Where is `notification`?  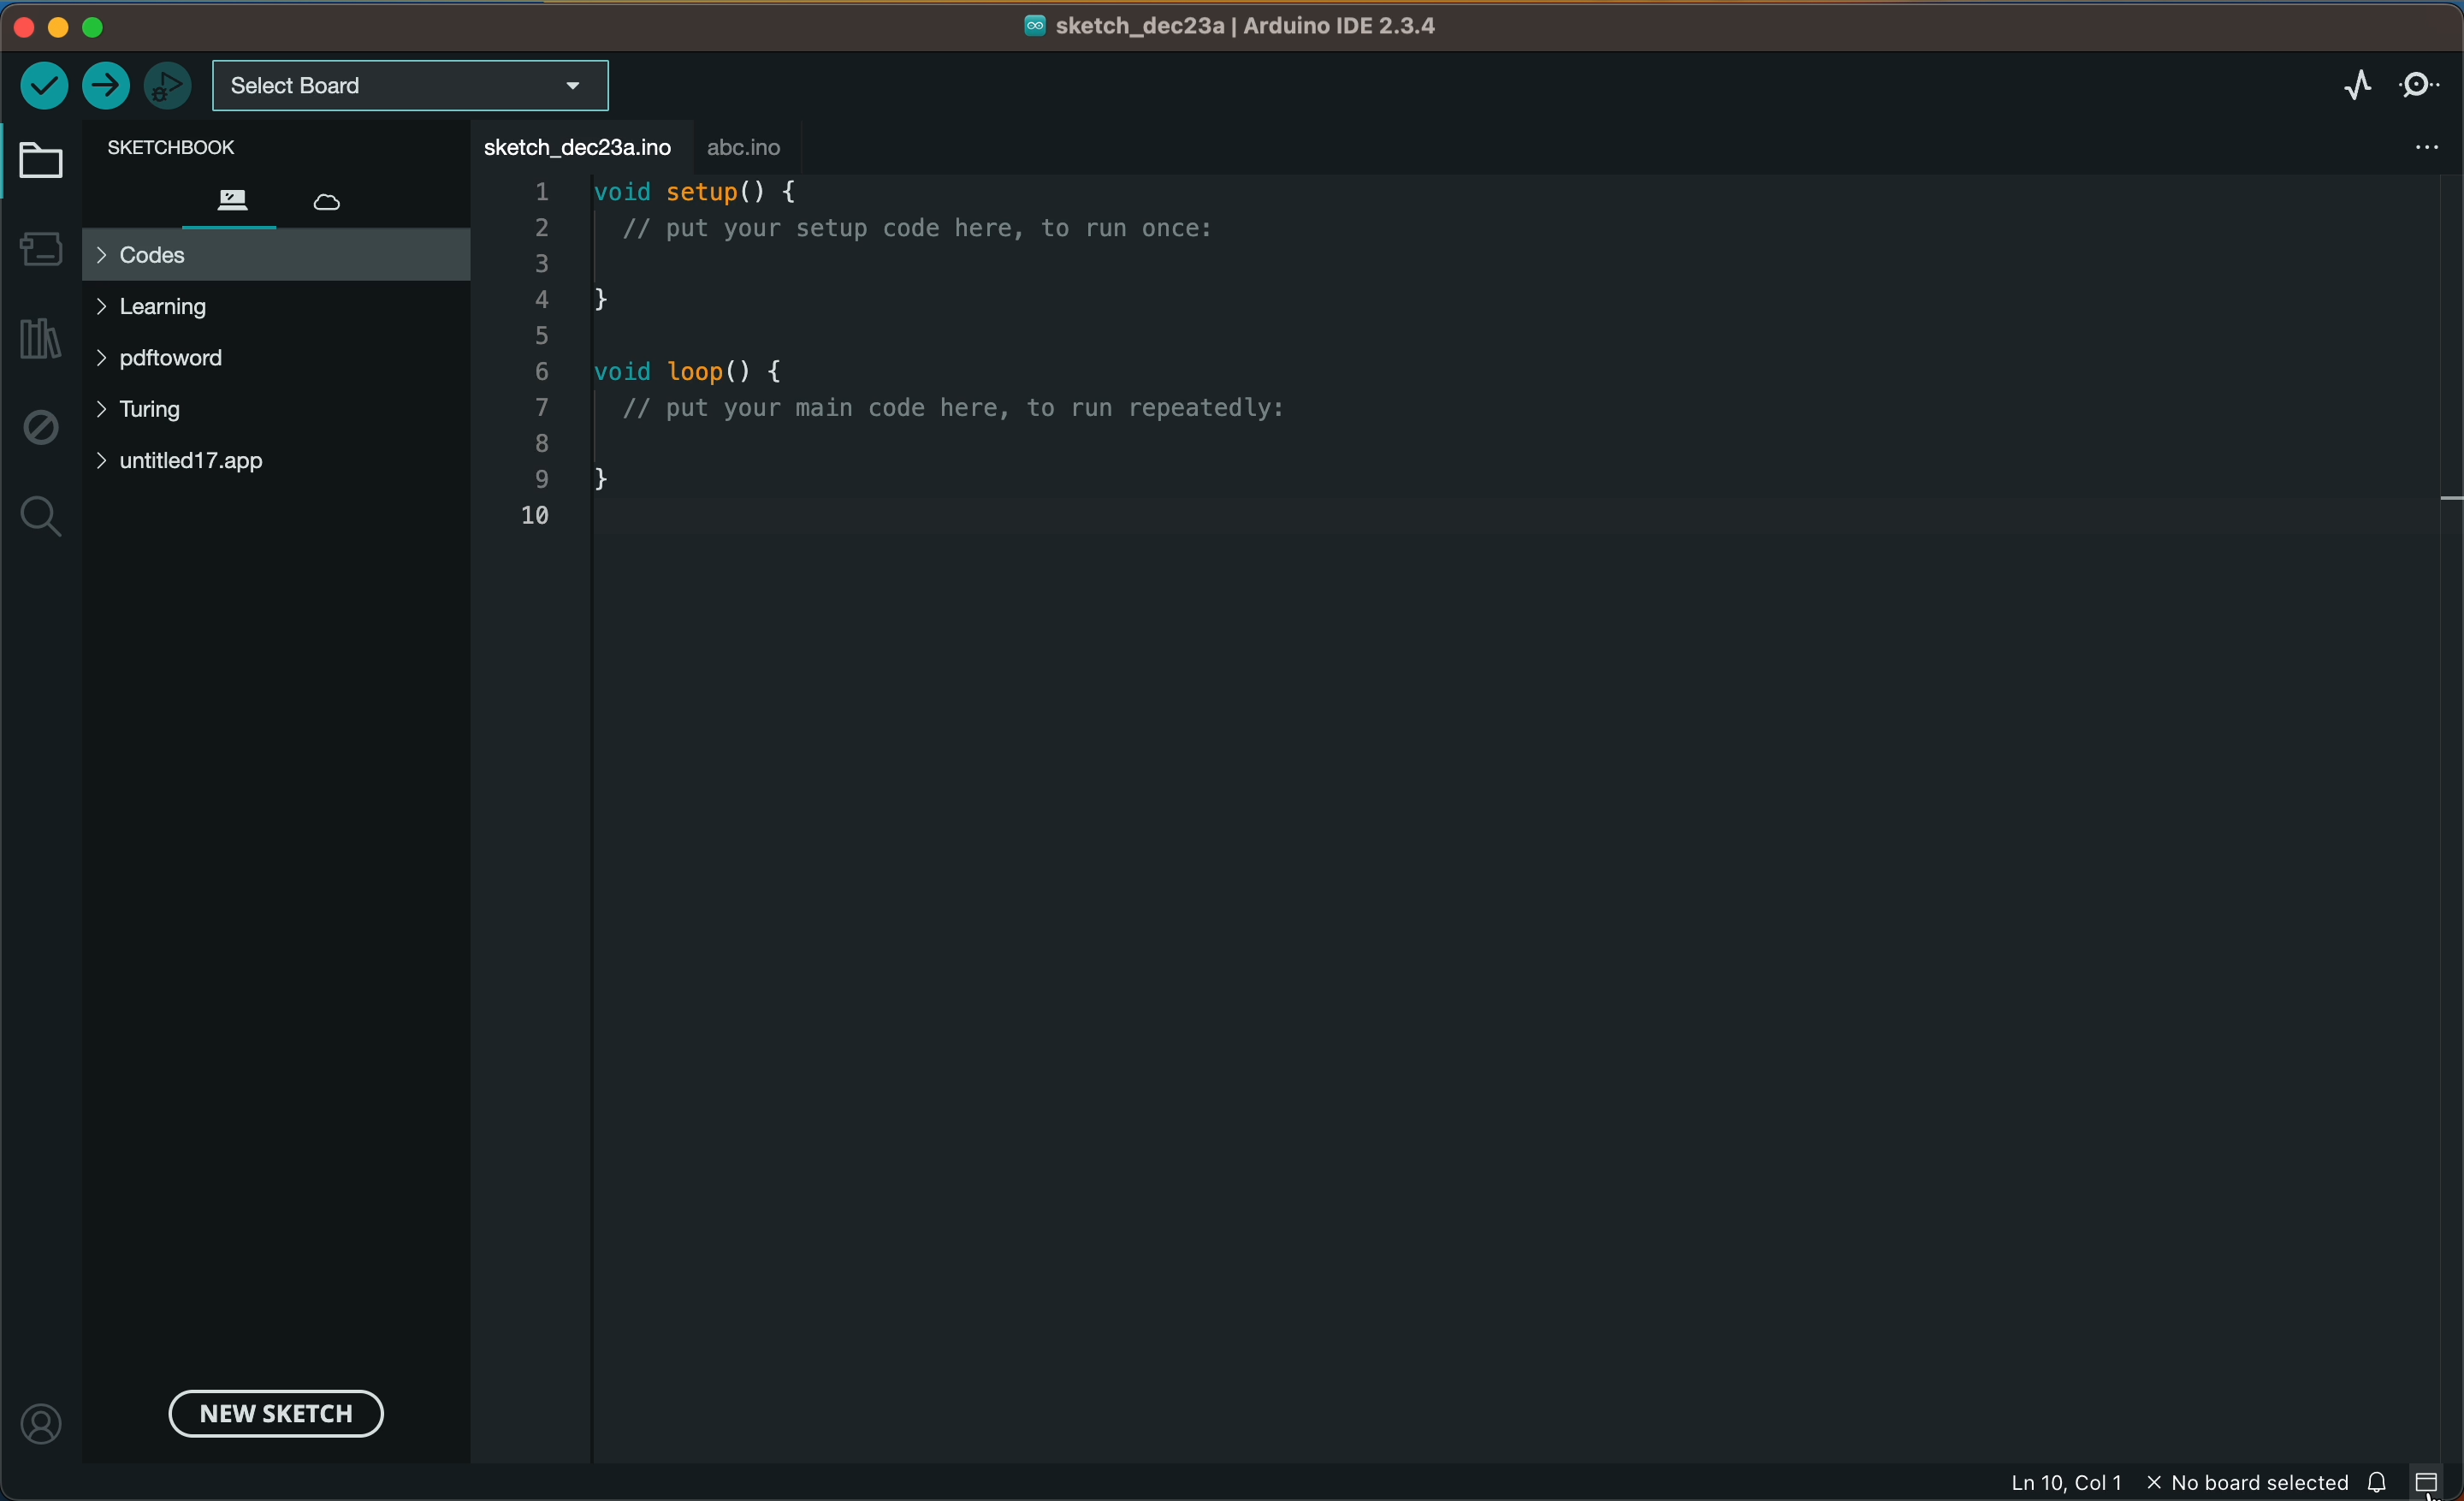
notification is located at coordinates (2375, 1482).